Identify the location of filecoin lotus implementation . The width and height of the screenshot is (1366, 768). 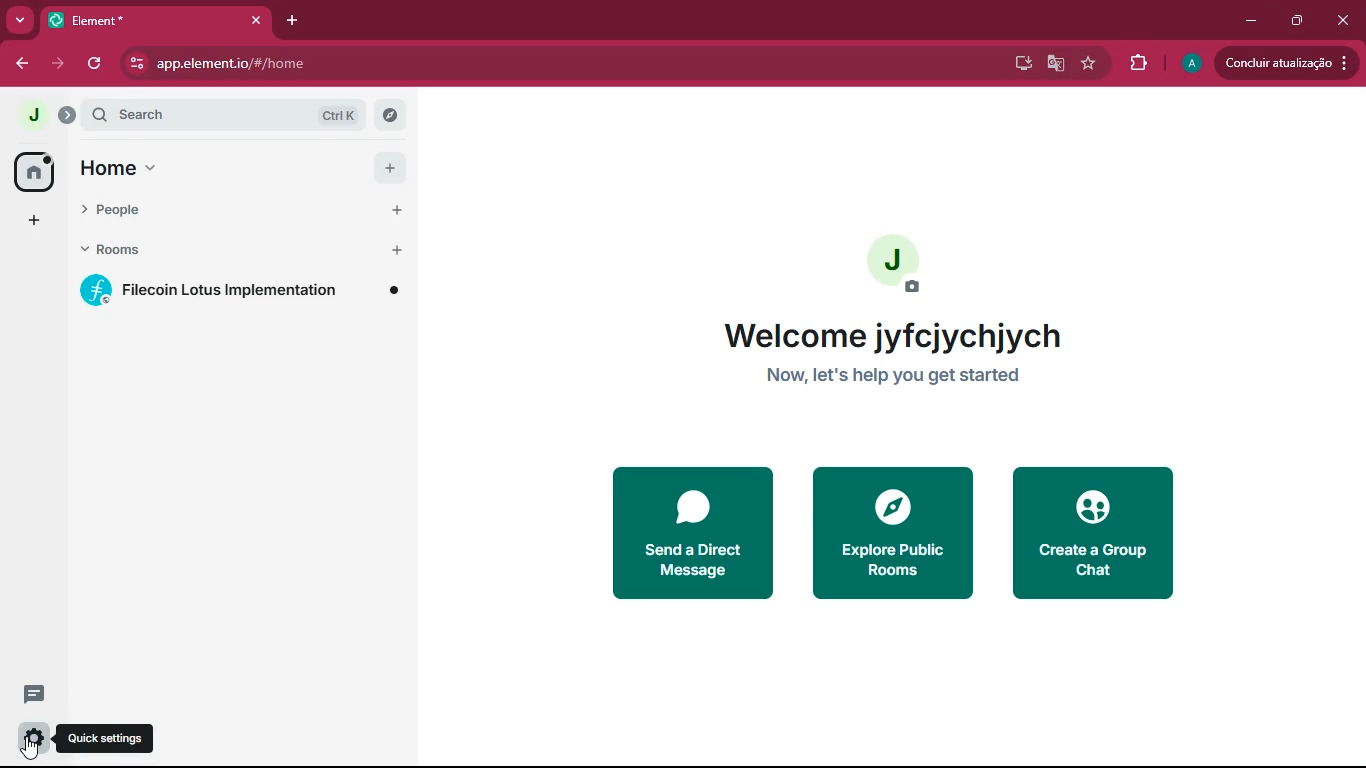
(238, 294).